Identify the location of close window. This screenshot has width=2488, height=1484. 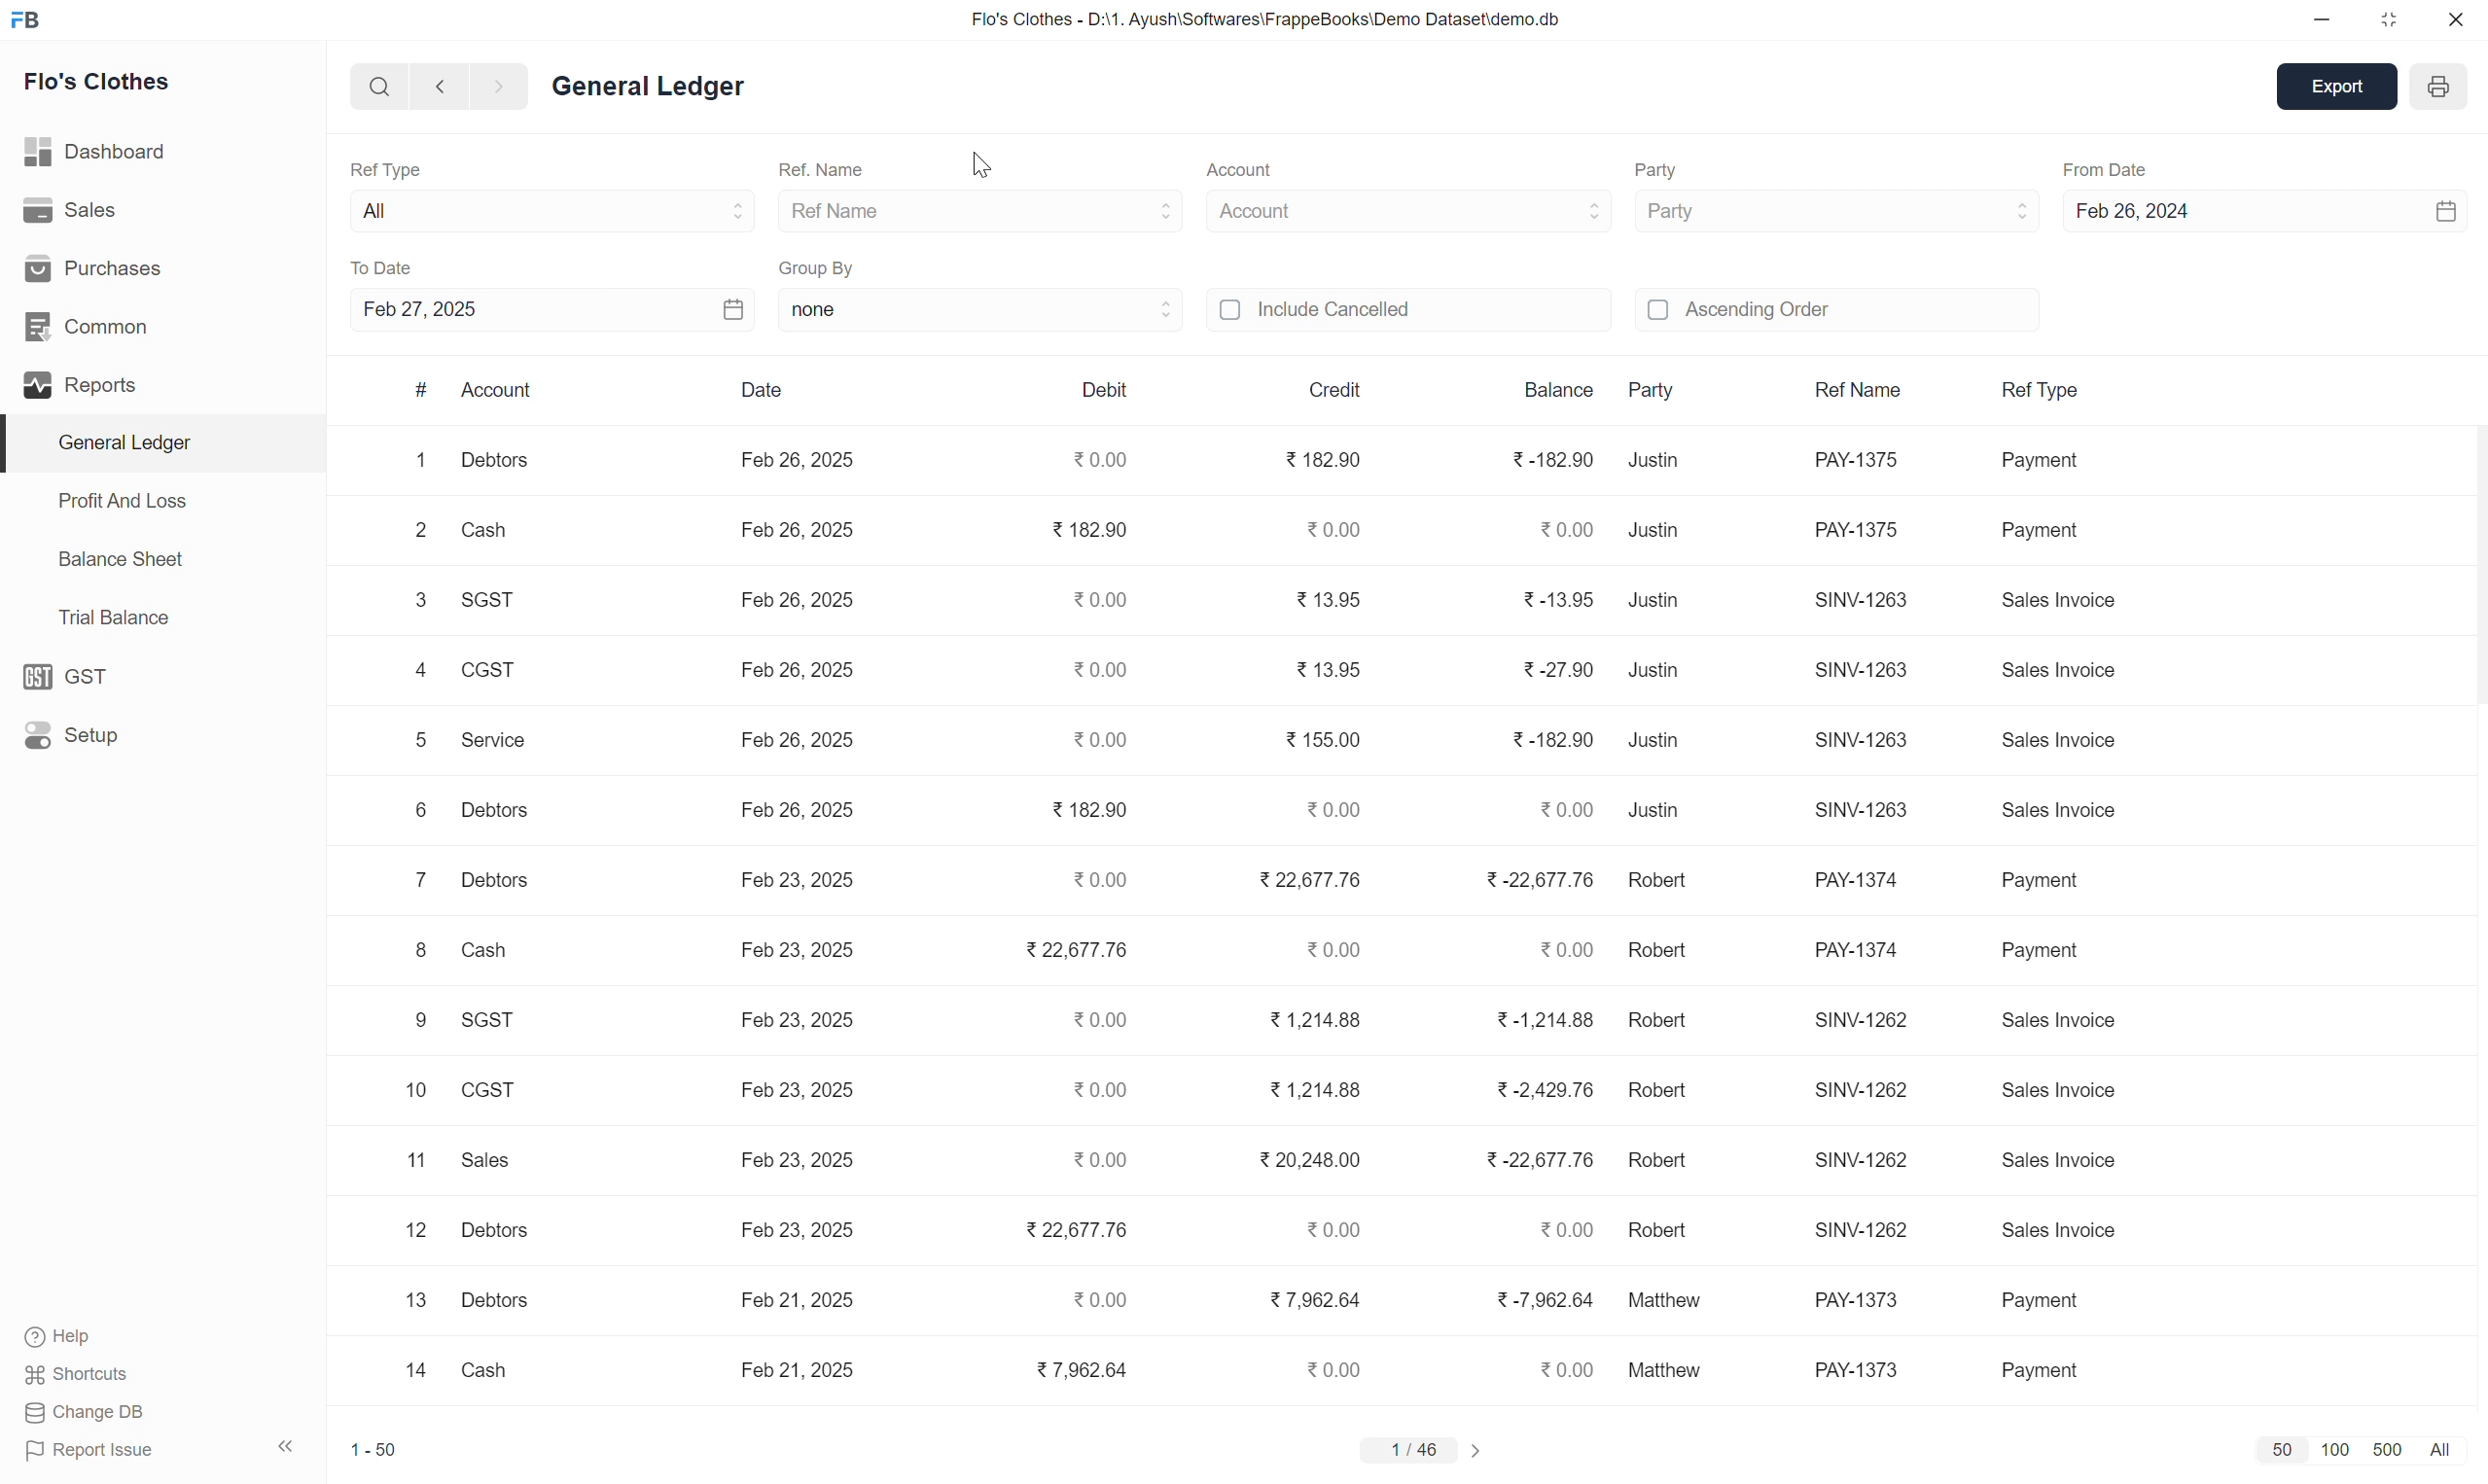
(2456, 22).